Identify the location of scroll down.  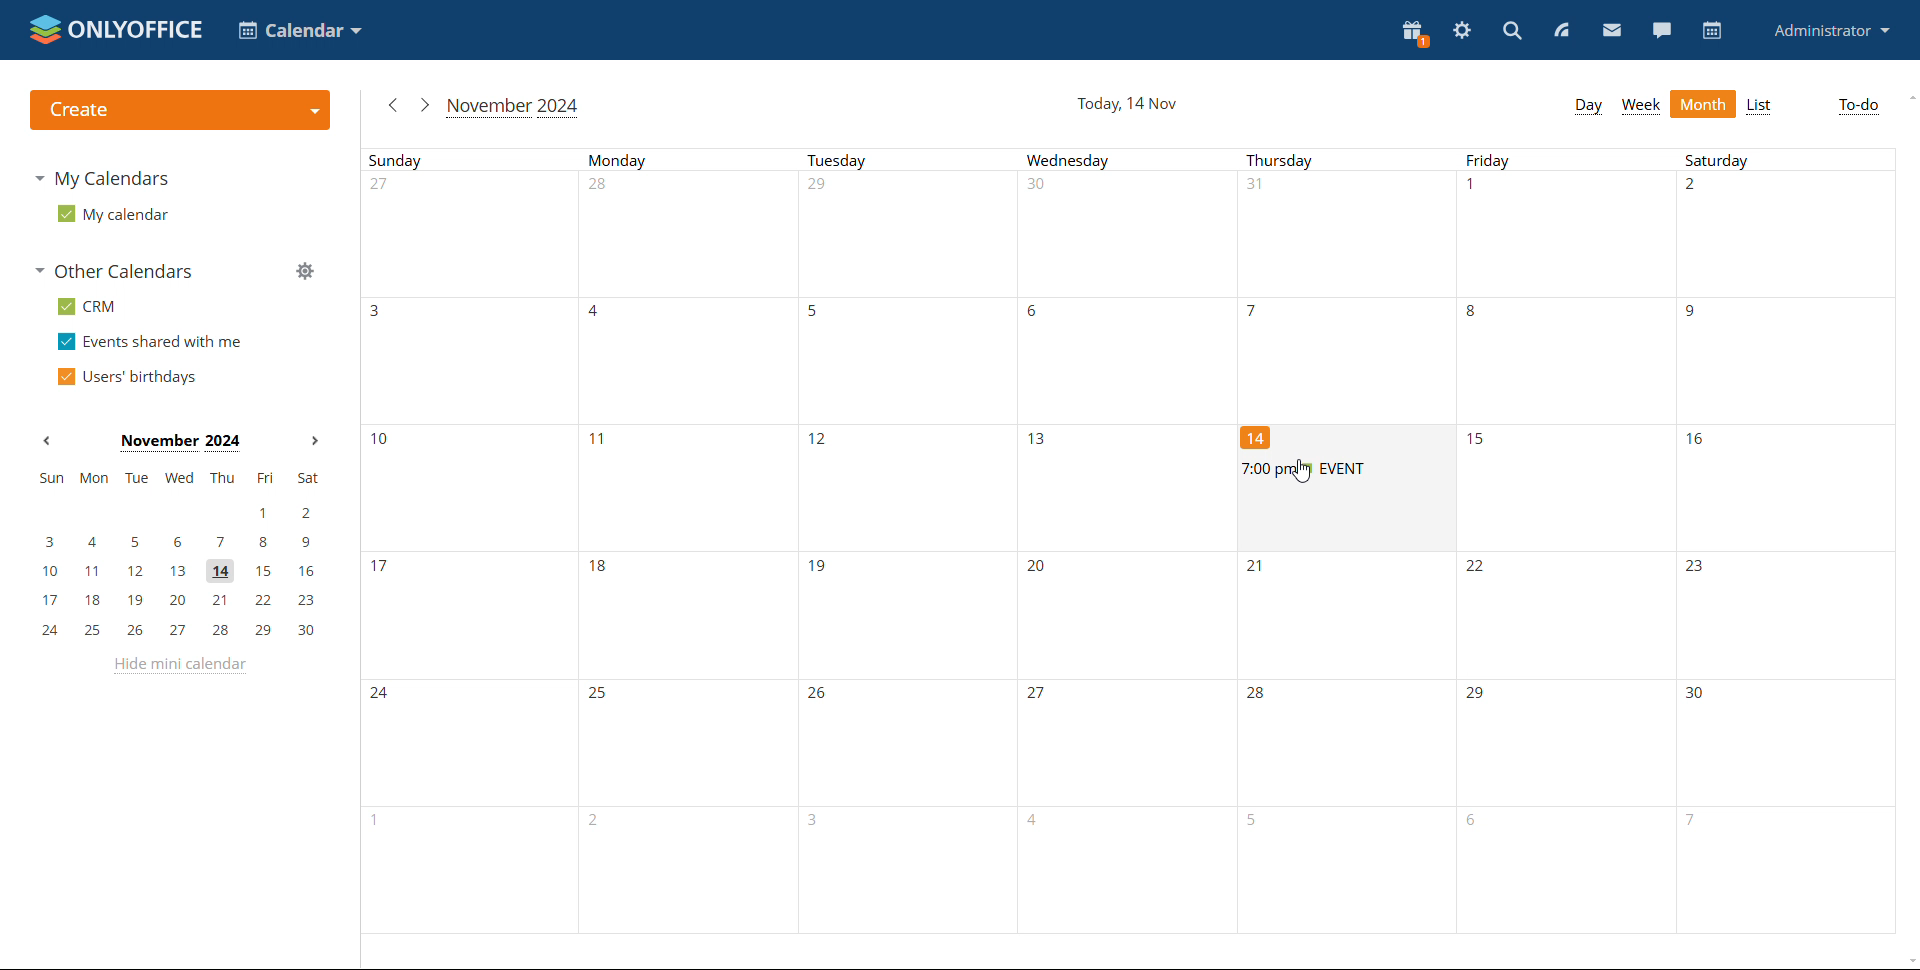
(1908, 961).